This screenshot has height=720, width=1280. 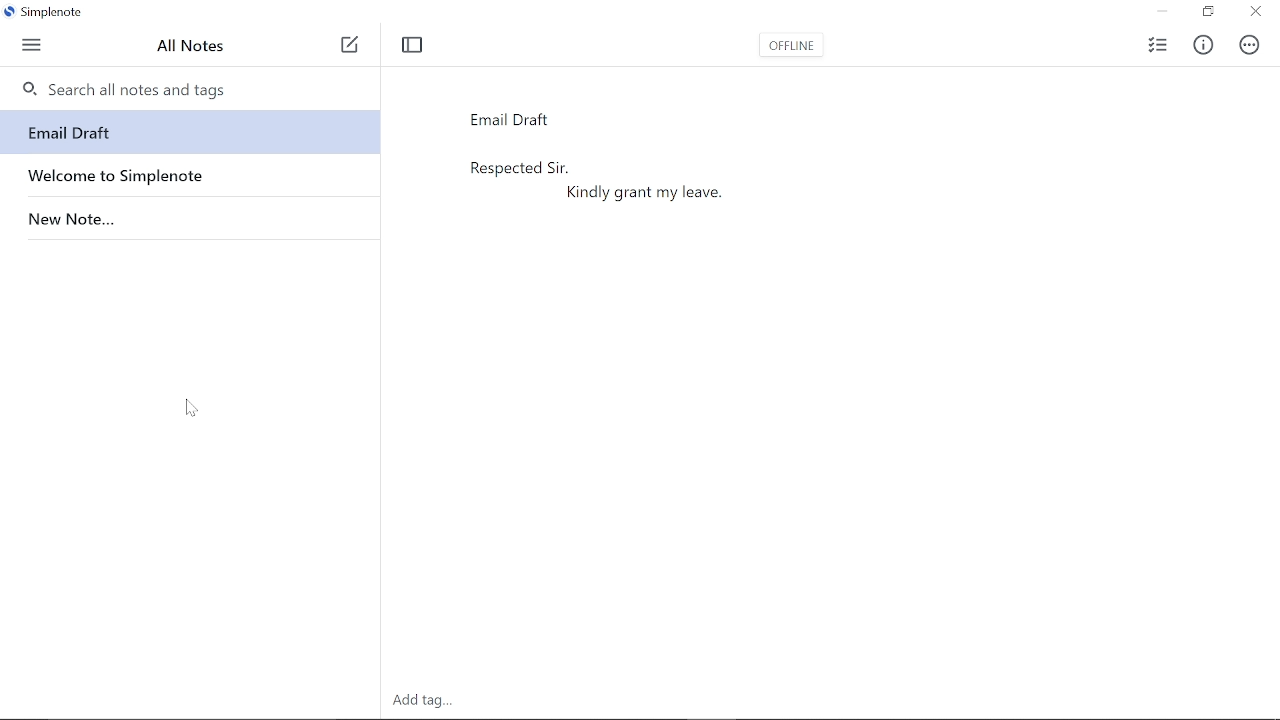 What do you see at coordinates (188, 173) in the screenshot?
I see `Note titled "Welcome to Simplenote"` at bounding box center [188, 173].